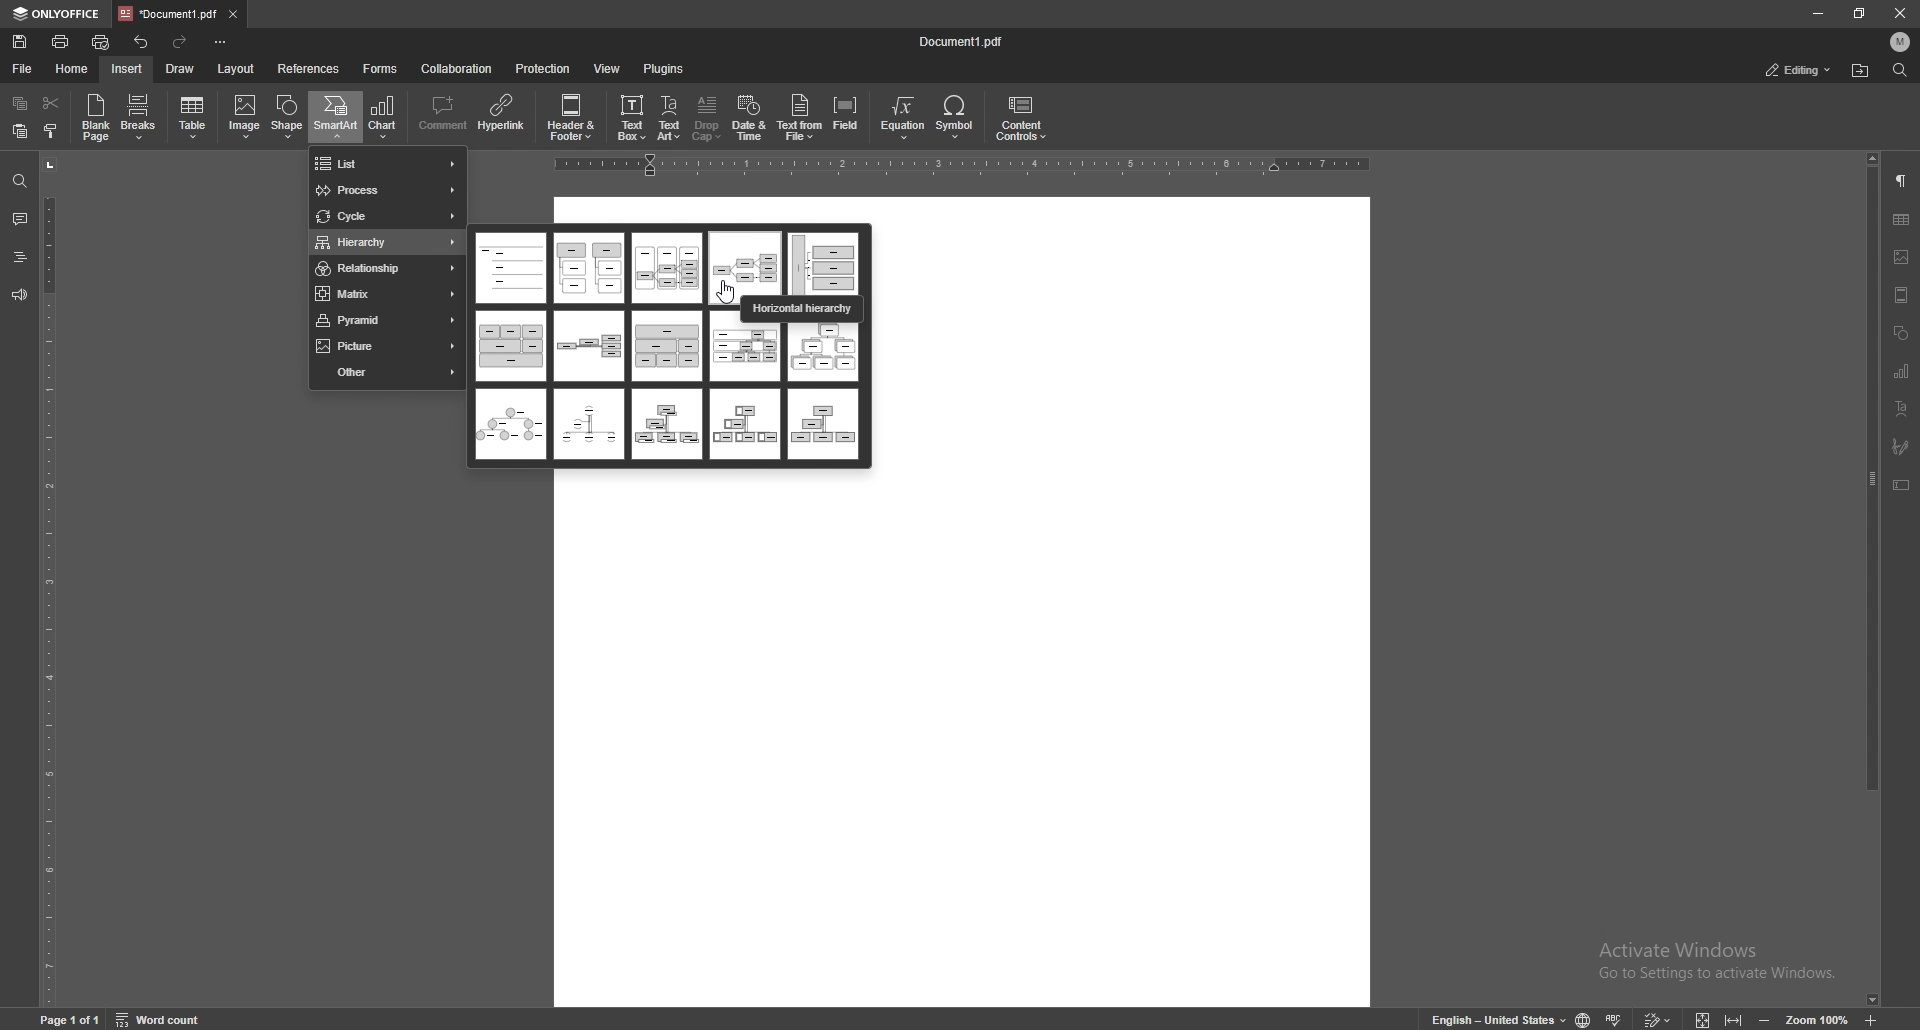  What do you see at coordinates (194, 118) in the screenshot?
I see `table` at bounding box center [194, 118].